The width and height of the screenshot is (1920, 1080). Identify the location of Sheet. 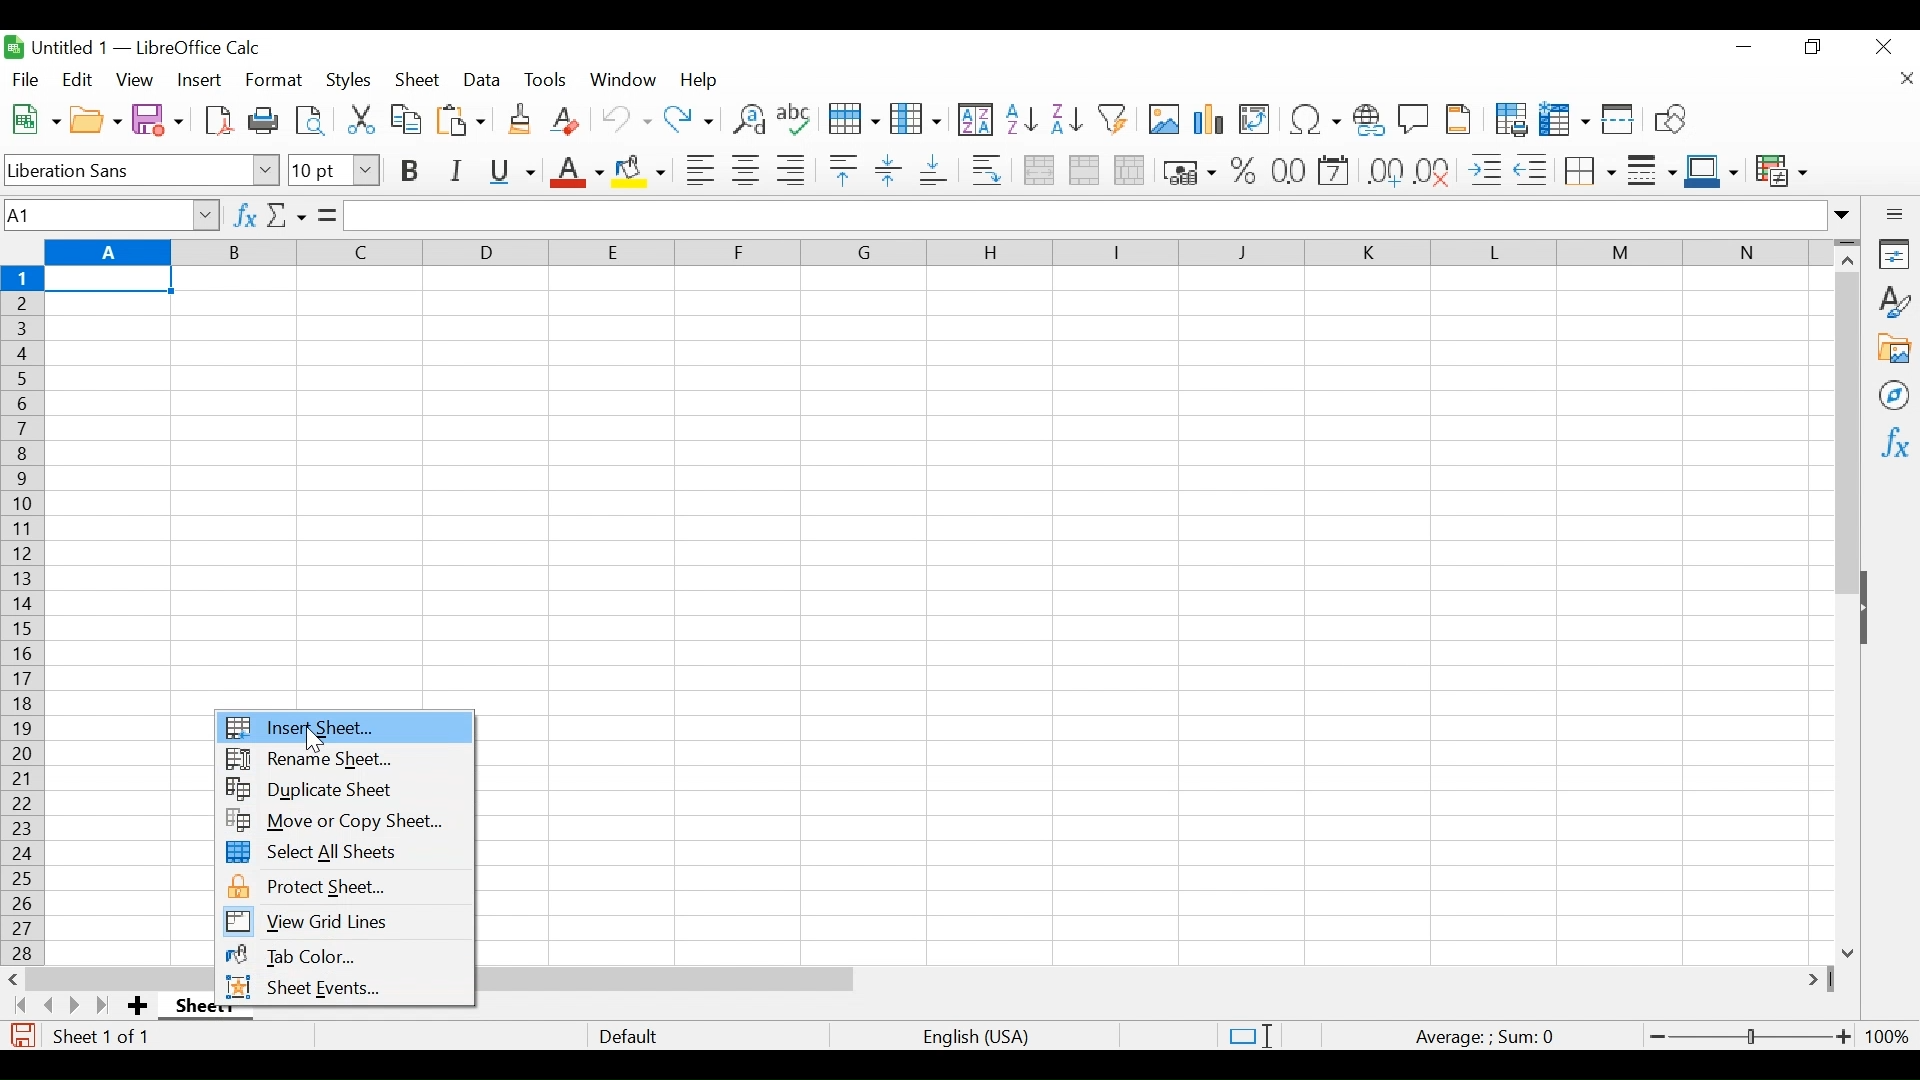
(419, 80).